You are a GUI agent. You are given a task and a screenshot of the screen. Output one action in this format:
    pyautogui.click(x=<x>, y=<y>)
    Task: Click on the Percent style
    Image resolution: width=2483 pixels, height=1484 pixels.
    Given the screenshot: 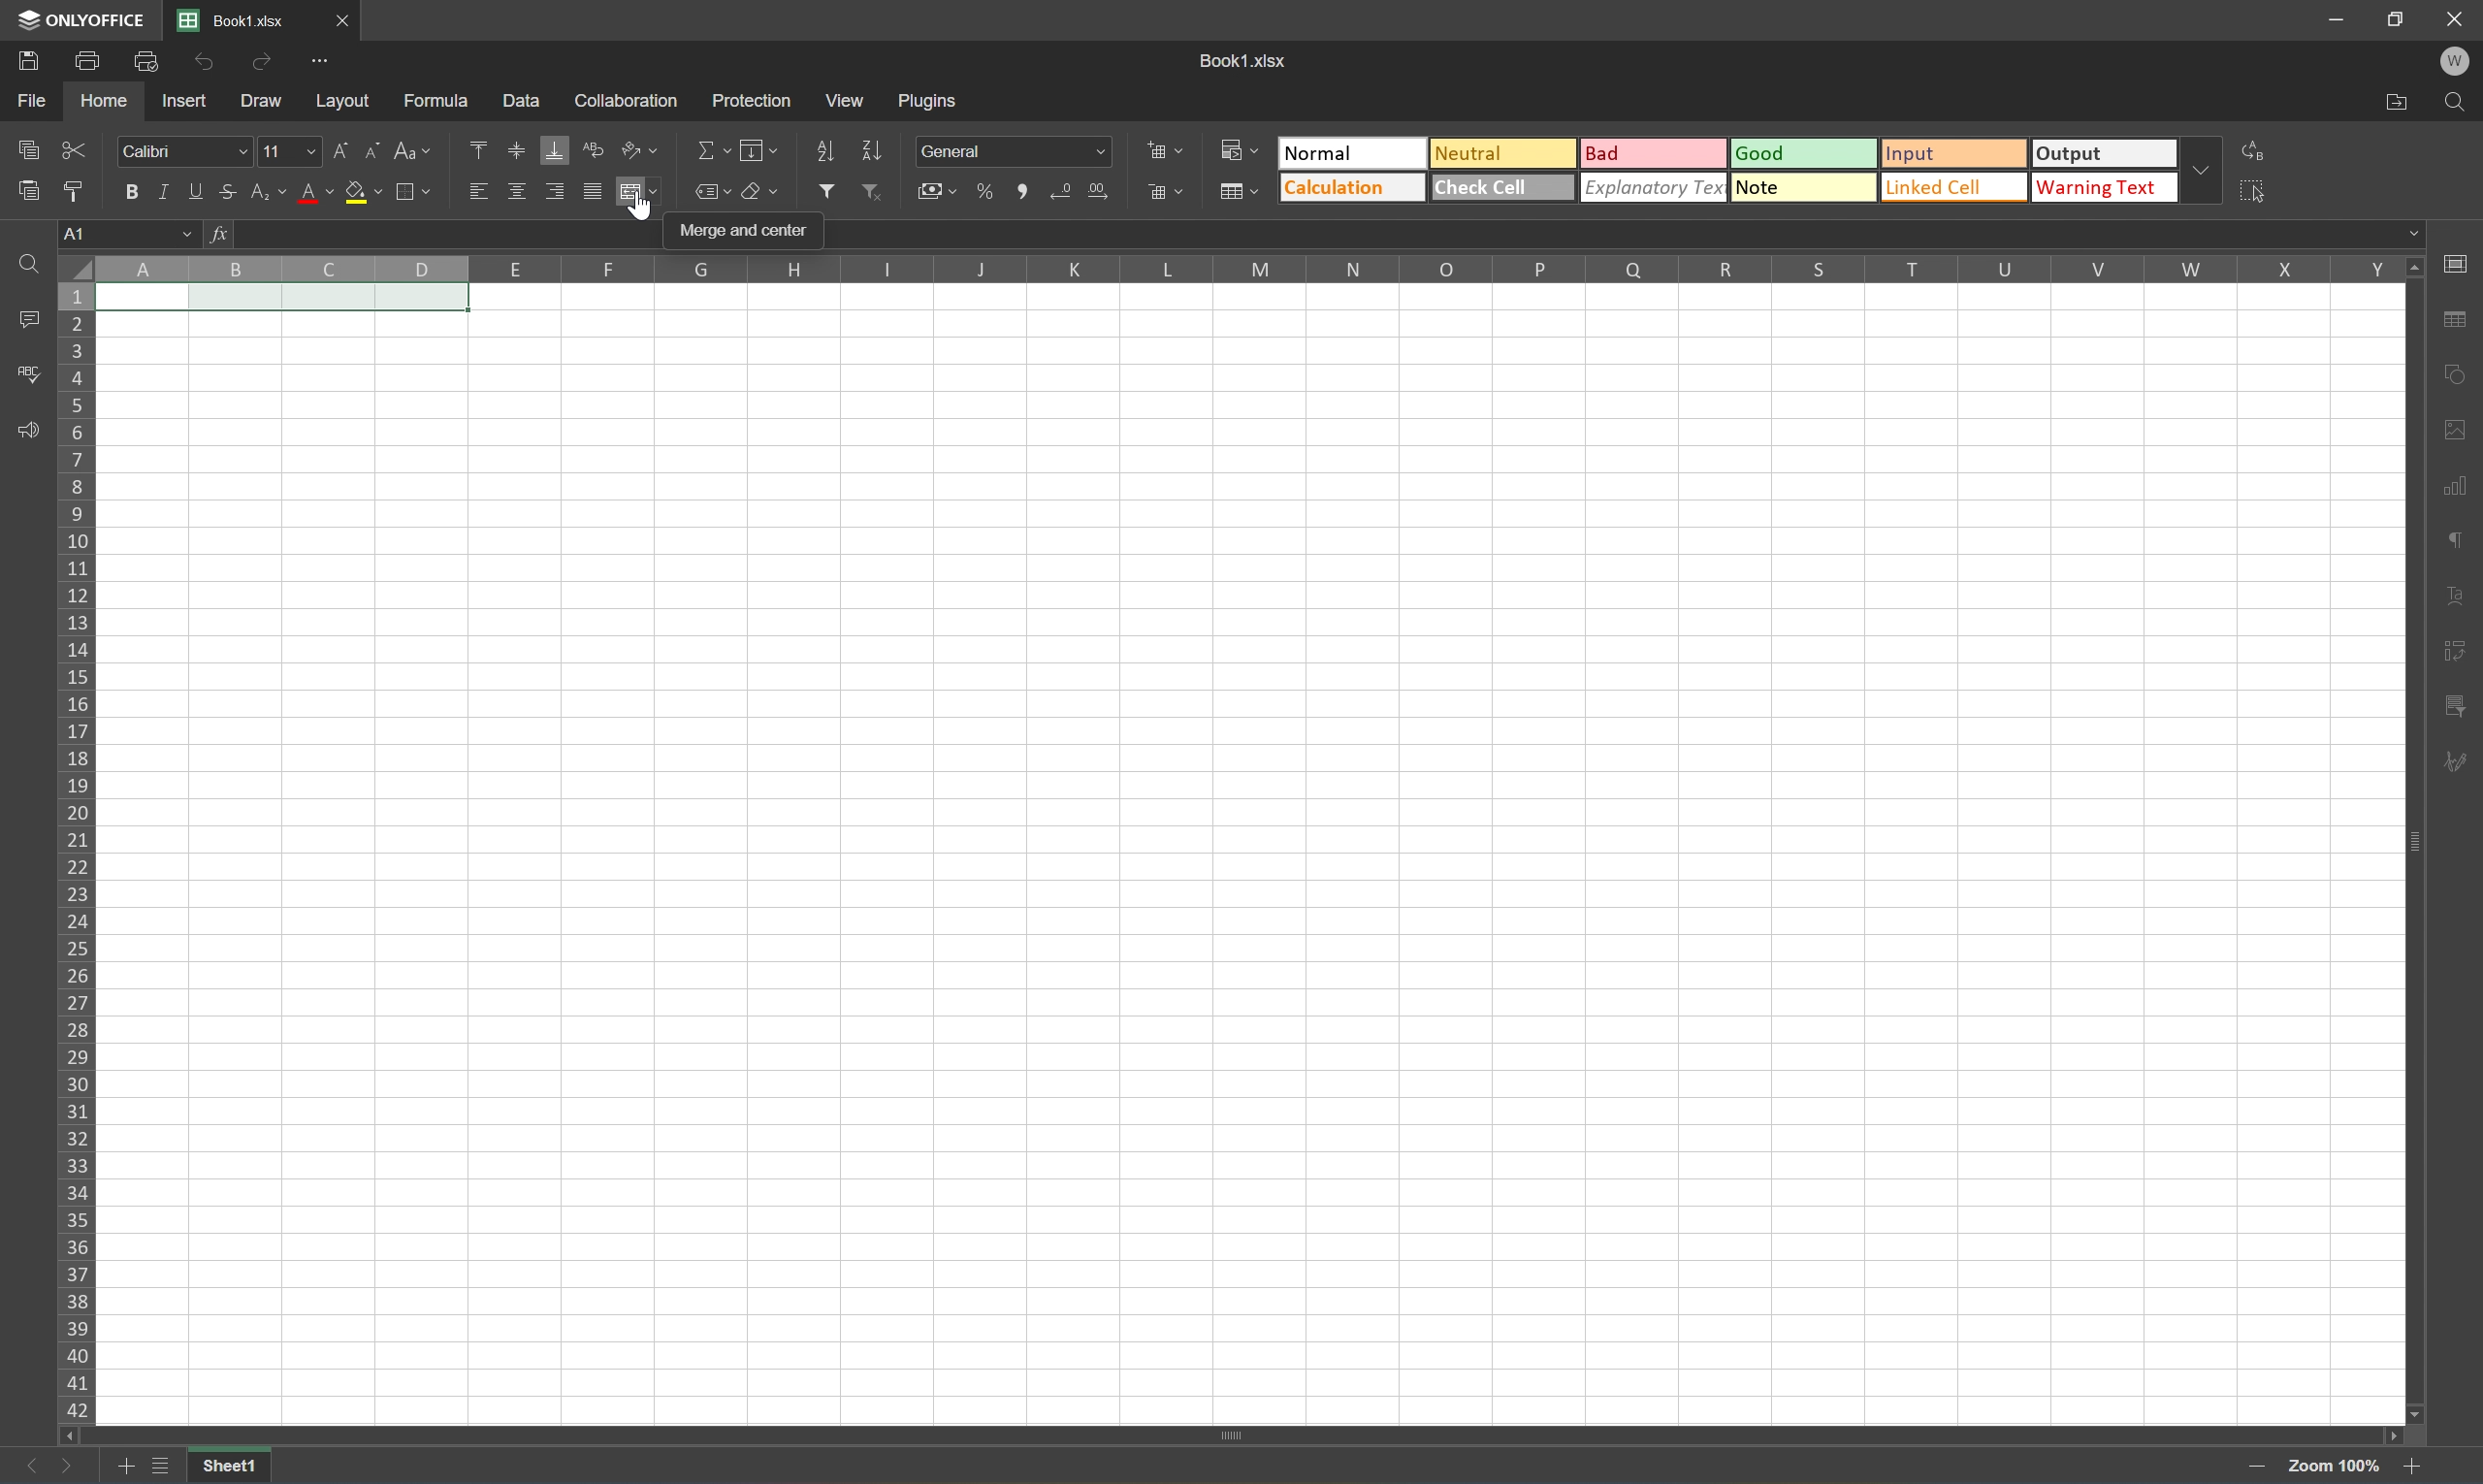 What is the action you would take?
    pyautogui.click(x=988, y=193)
    